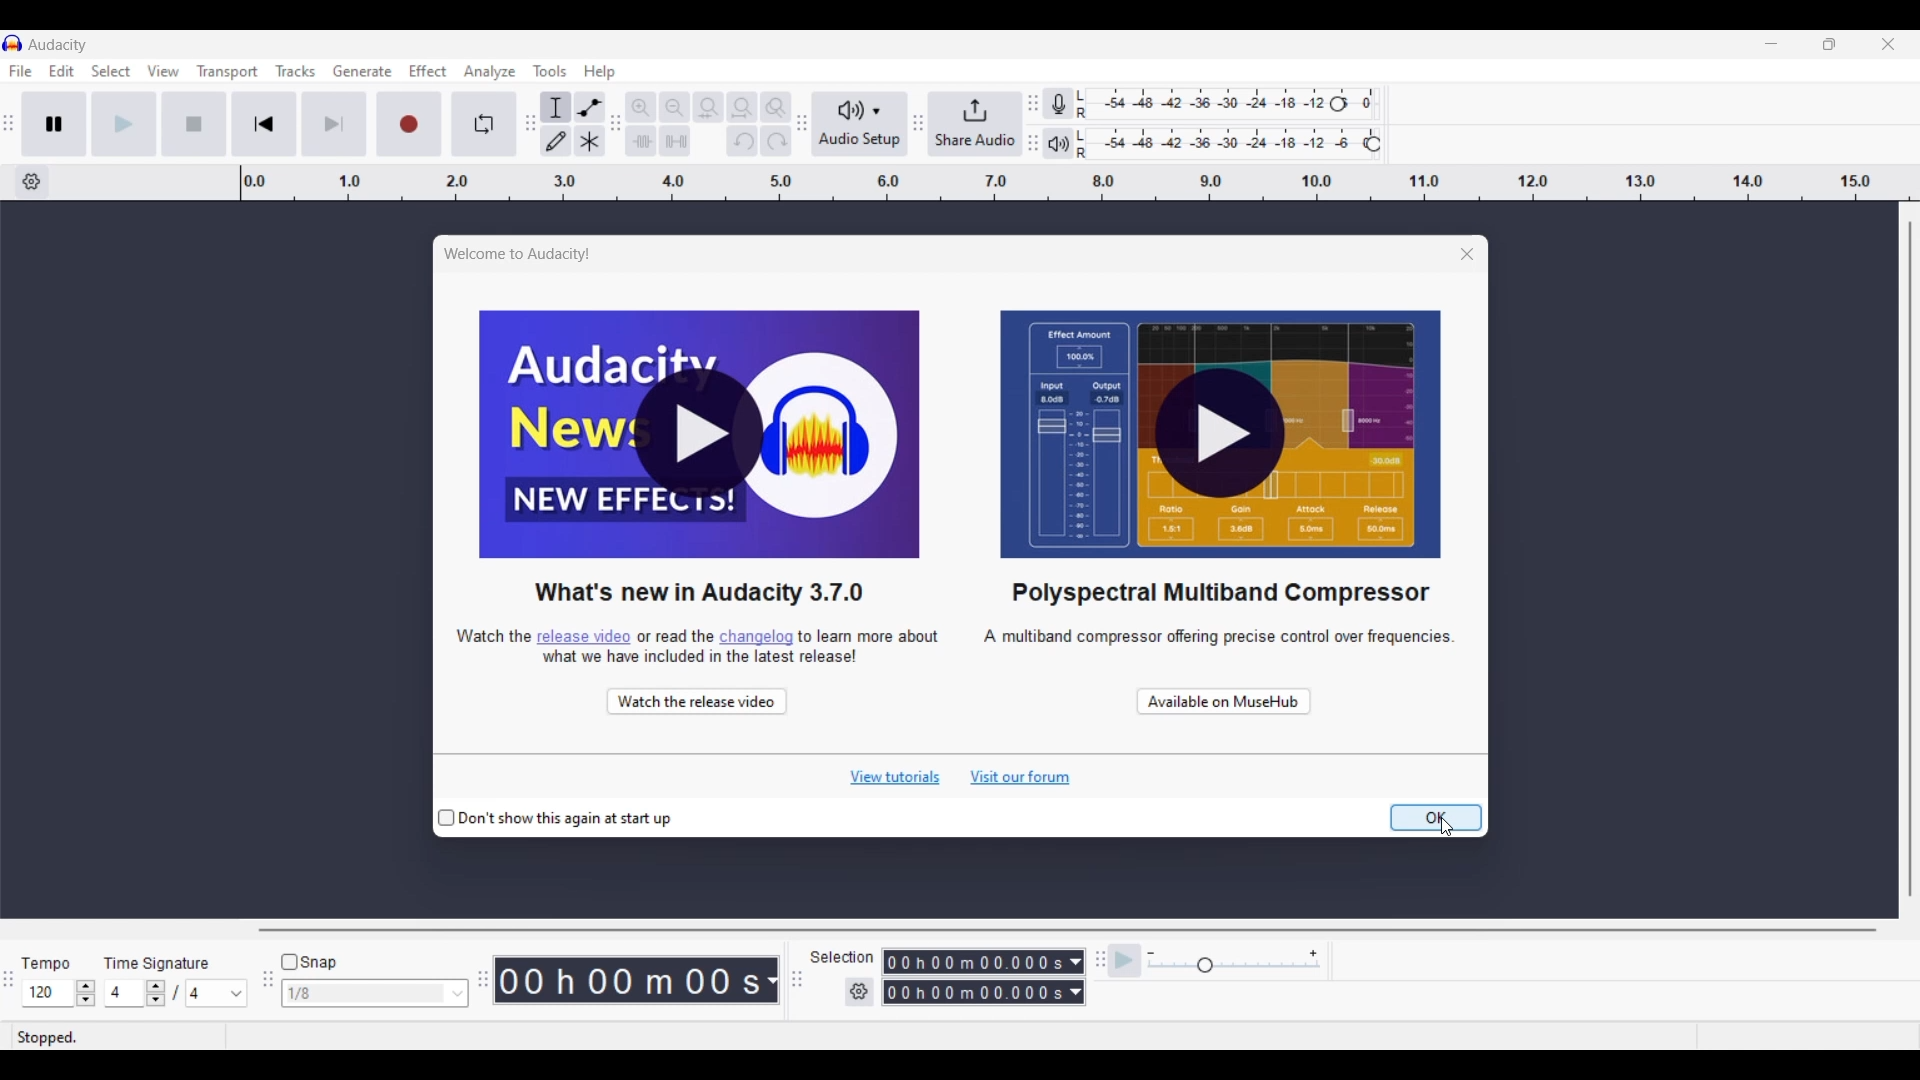  What do you see at coordinates (1440, 251) in the screenshot?
I see `Close welcome window` at bounding box center [1440, 251].